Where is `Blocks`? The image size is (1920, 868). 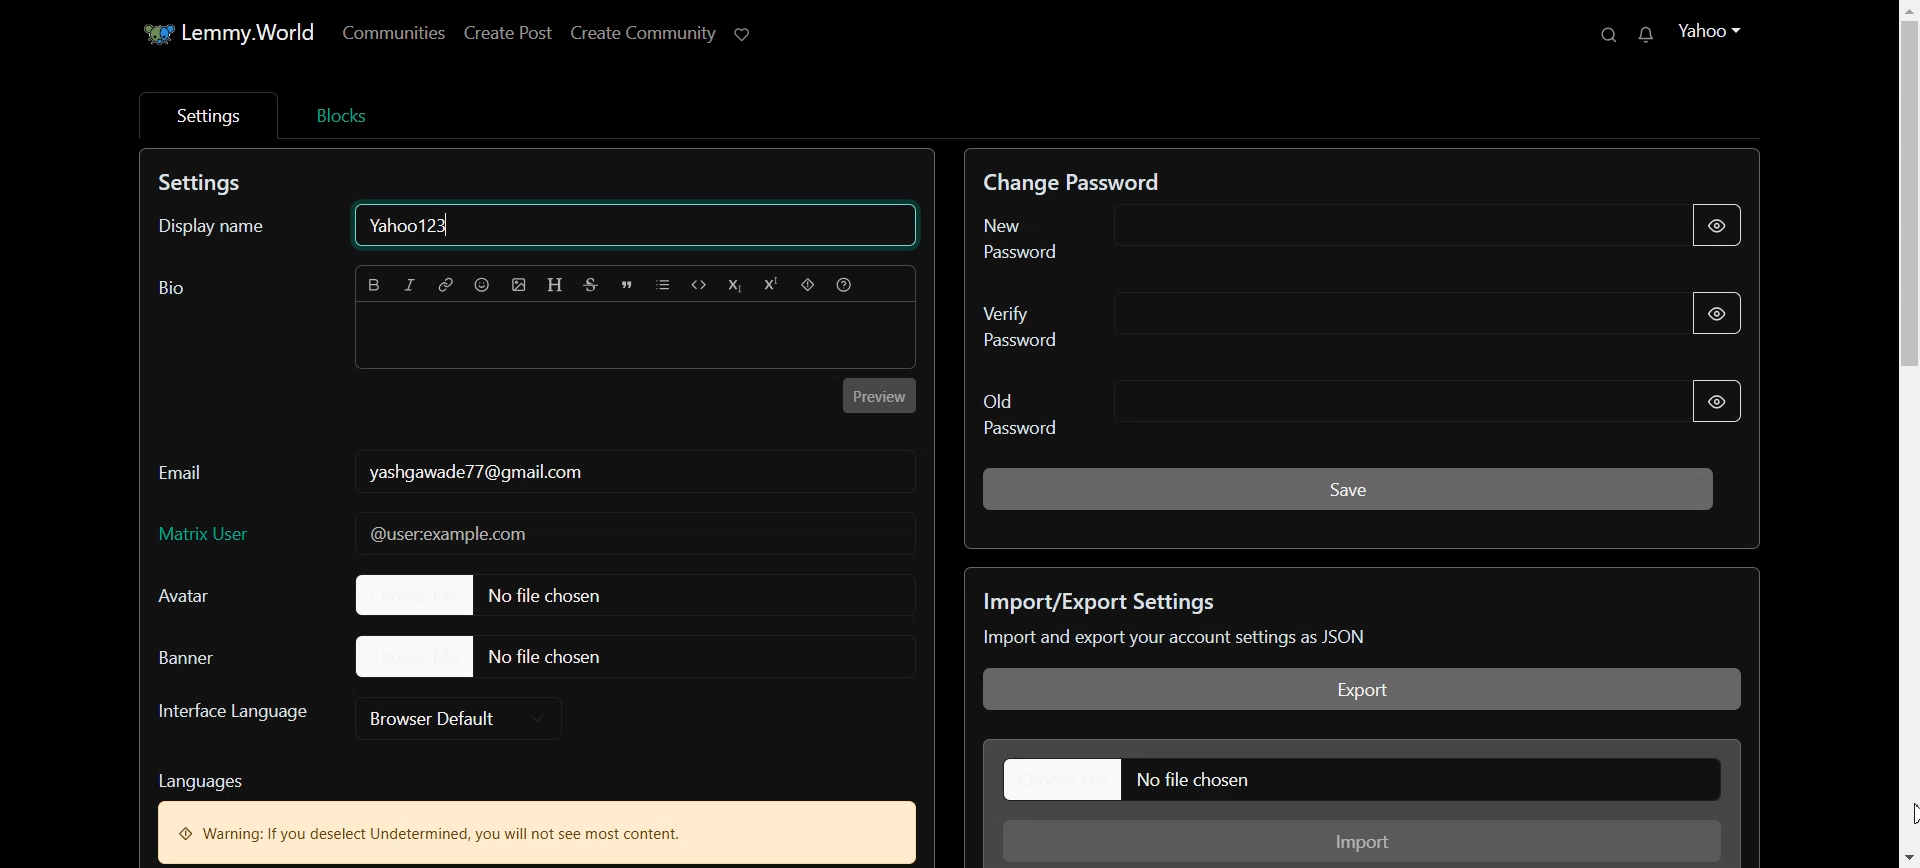
Blocks is located at coordinates (340, 113).